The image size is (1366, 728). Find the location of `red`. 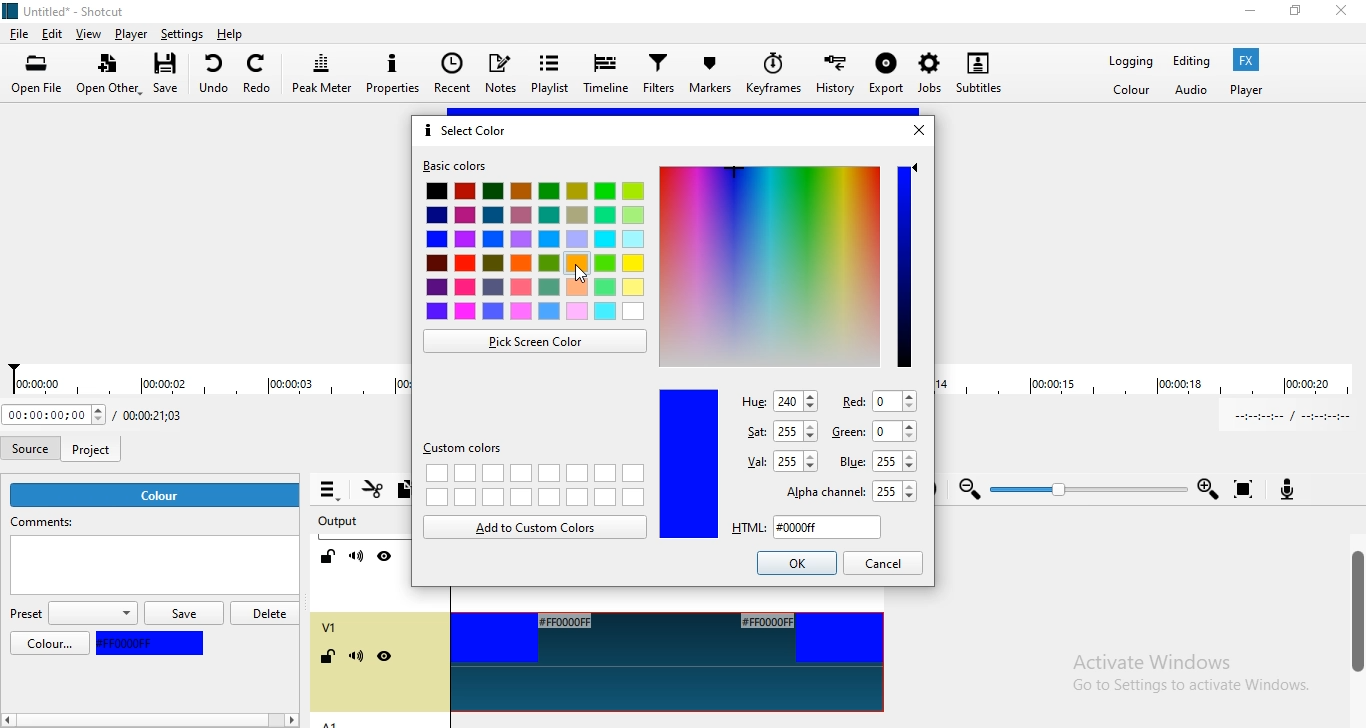

red is located at coordinates (875, 401).